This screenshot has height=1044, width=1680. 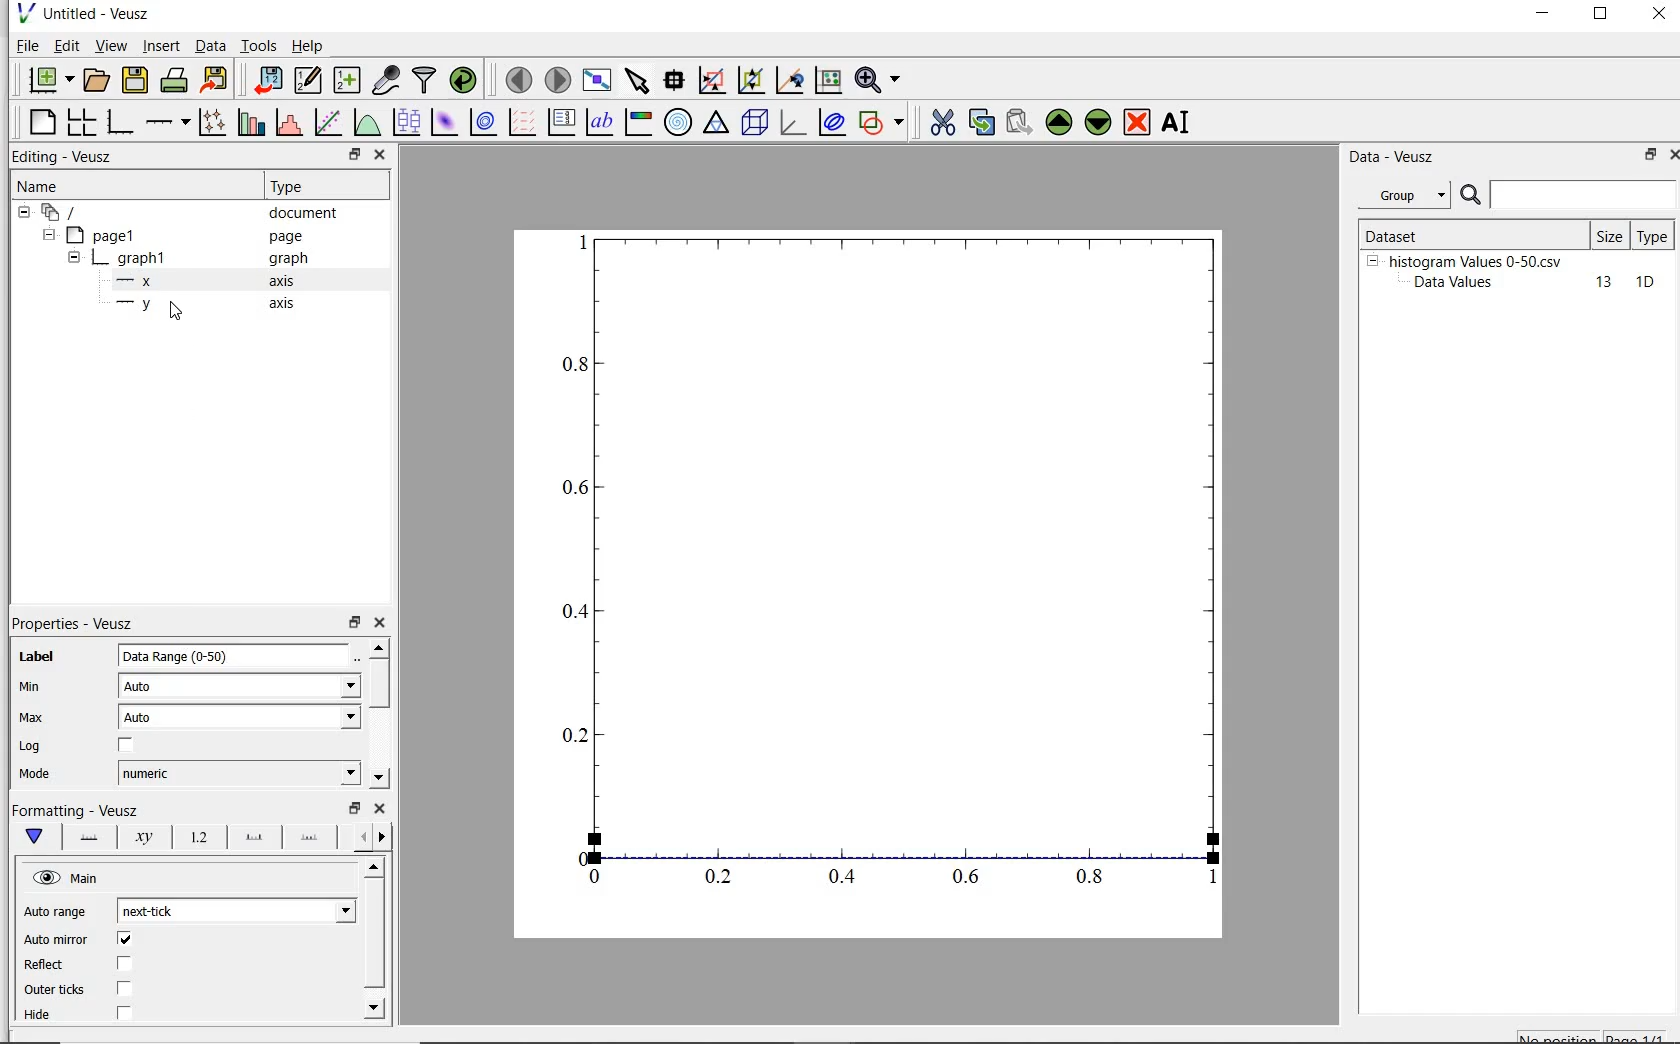 What do you see at coordinates (37, 837) in the screenshot?
I see `main formatting` at bounding box center [37, 837].